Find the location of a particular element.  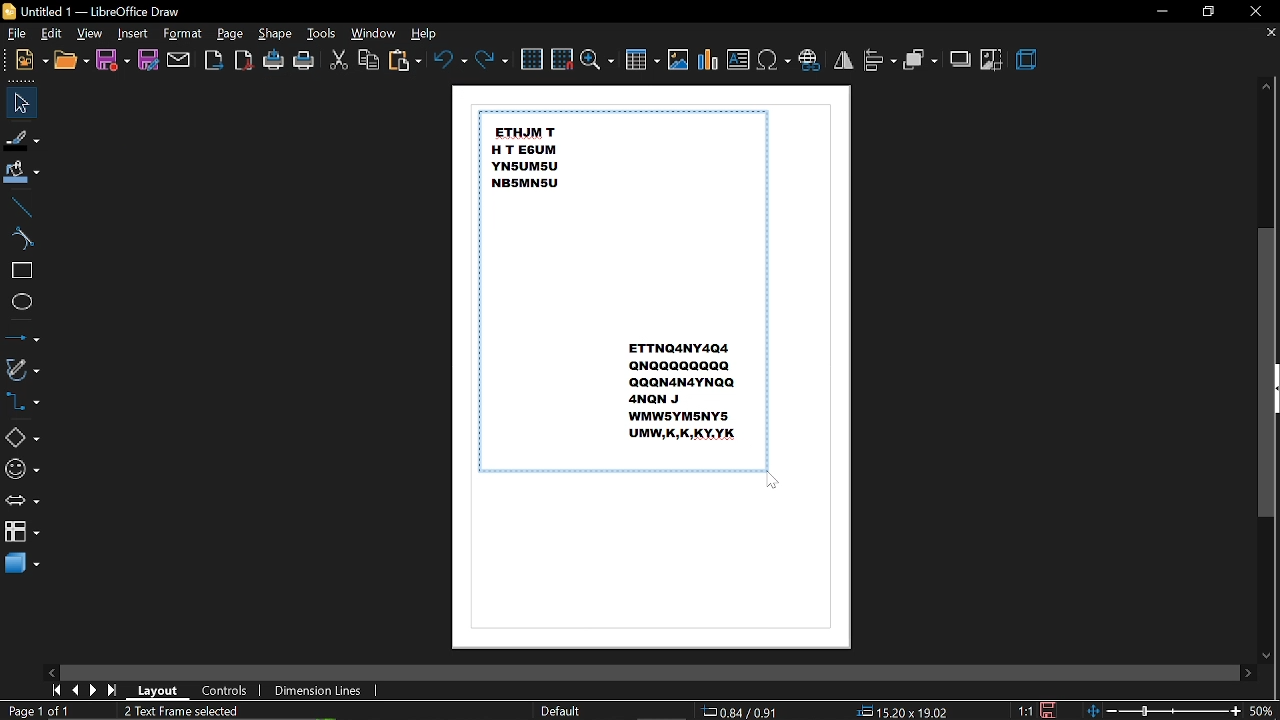

close tab is located at coordinates (1270, 33).